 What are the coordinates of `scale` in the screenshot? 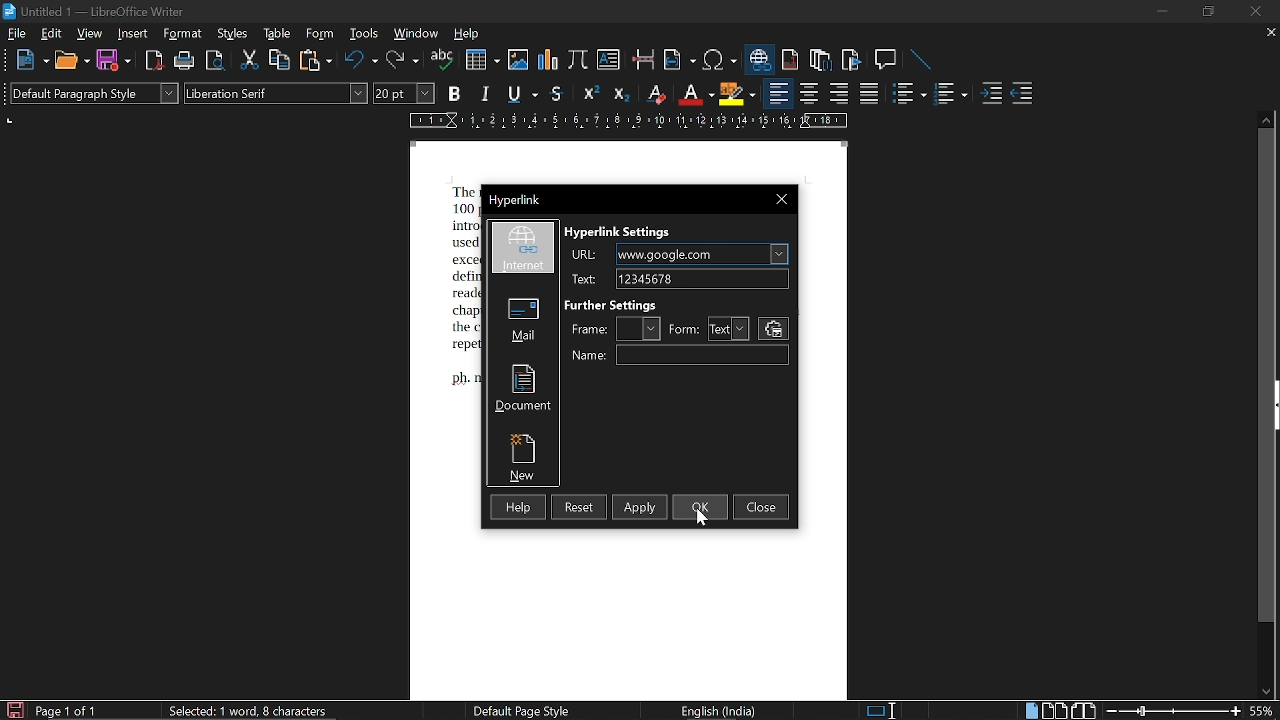 It's located at (624, 123).